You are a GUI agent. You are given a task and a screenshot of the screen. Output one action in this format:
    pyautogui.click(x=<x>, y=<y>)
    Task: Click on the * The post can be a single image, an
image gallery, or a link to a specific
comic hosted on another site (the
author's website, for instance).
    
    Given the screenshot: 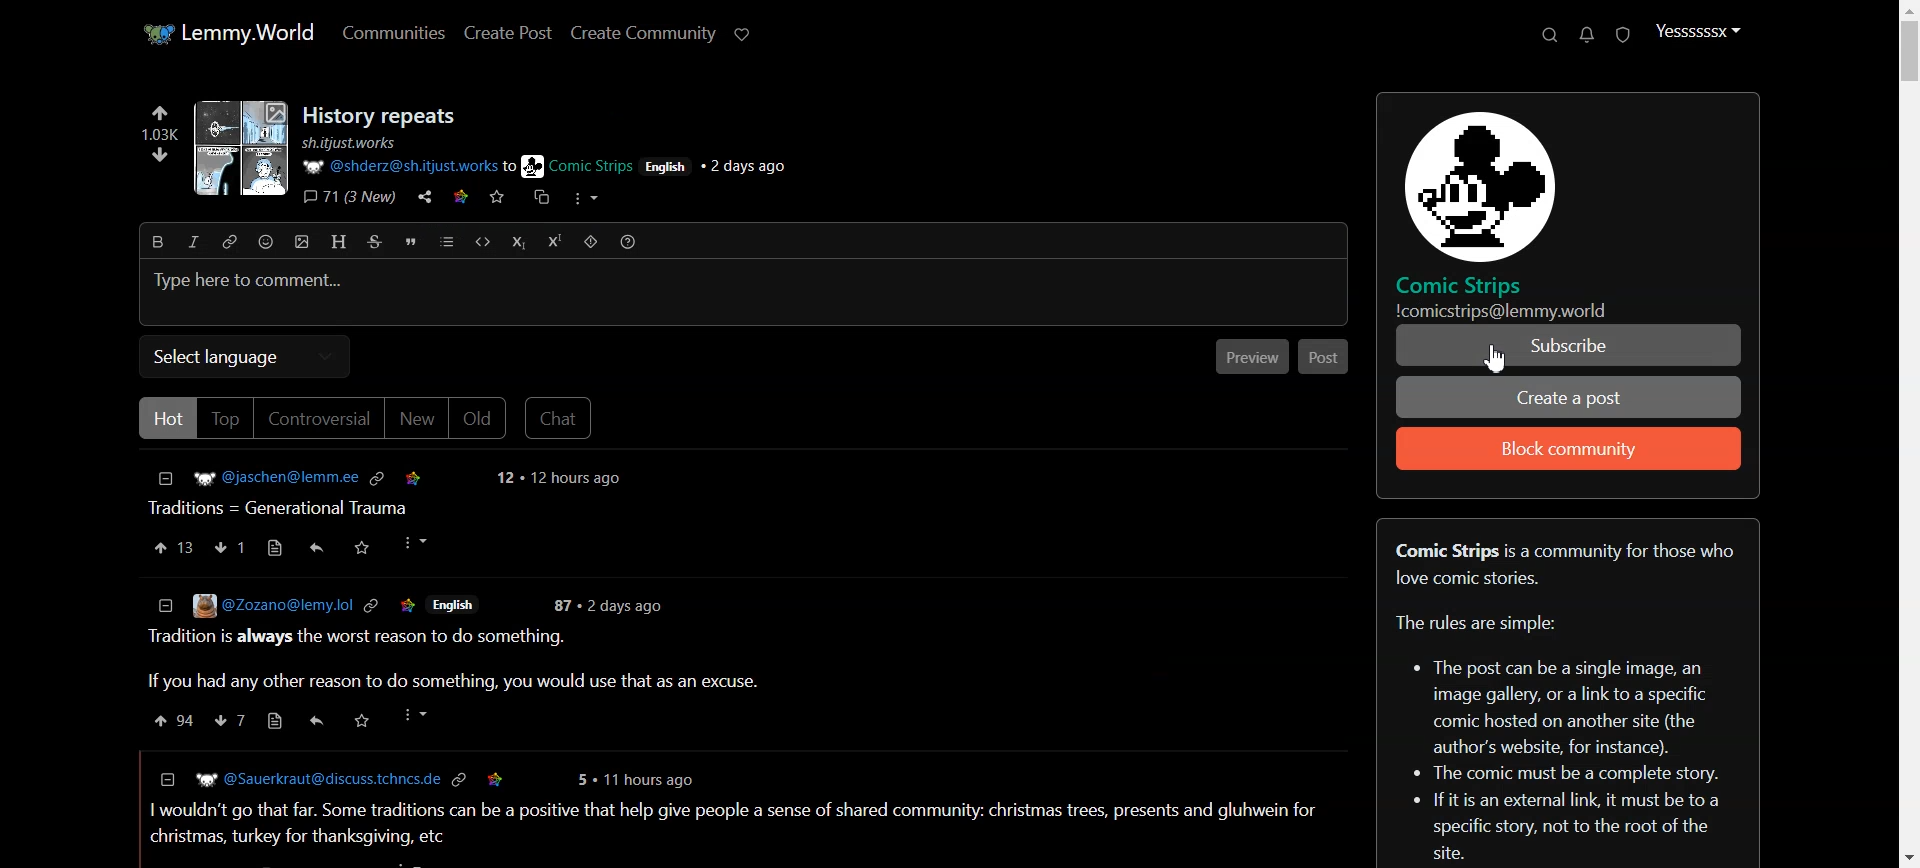 What is the action you would take?
    pyautogui.click(x=1570, y=702)
    